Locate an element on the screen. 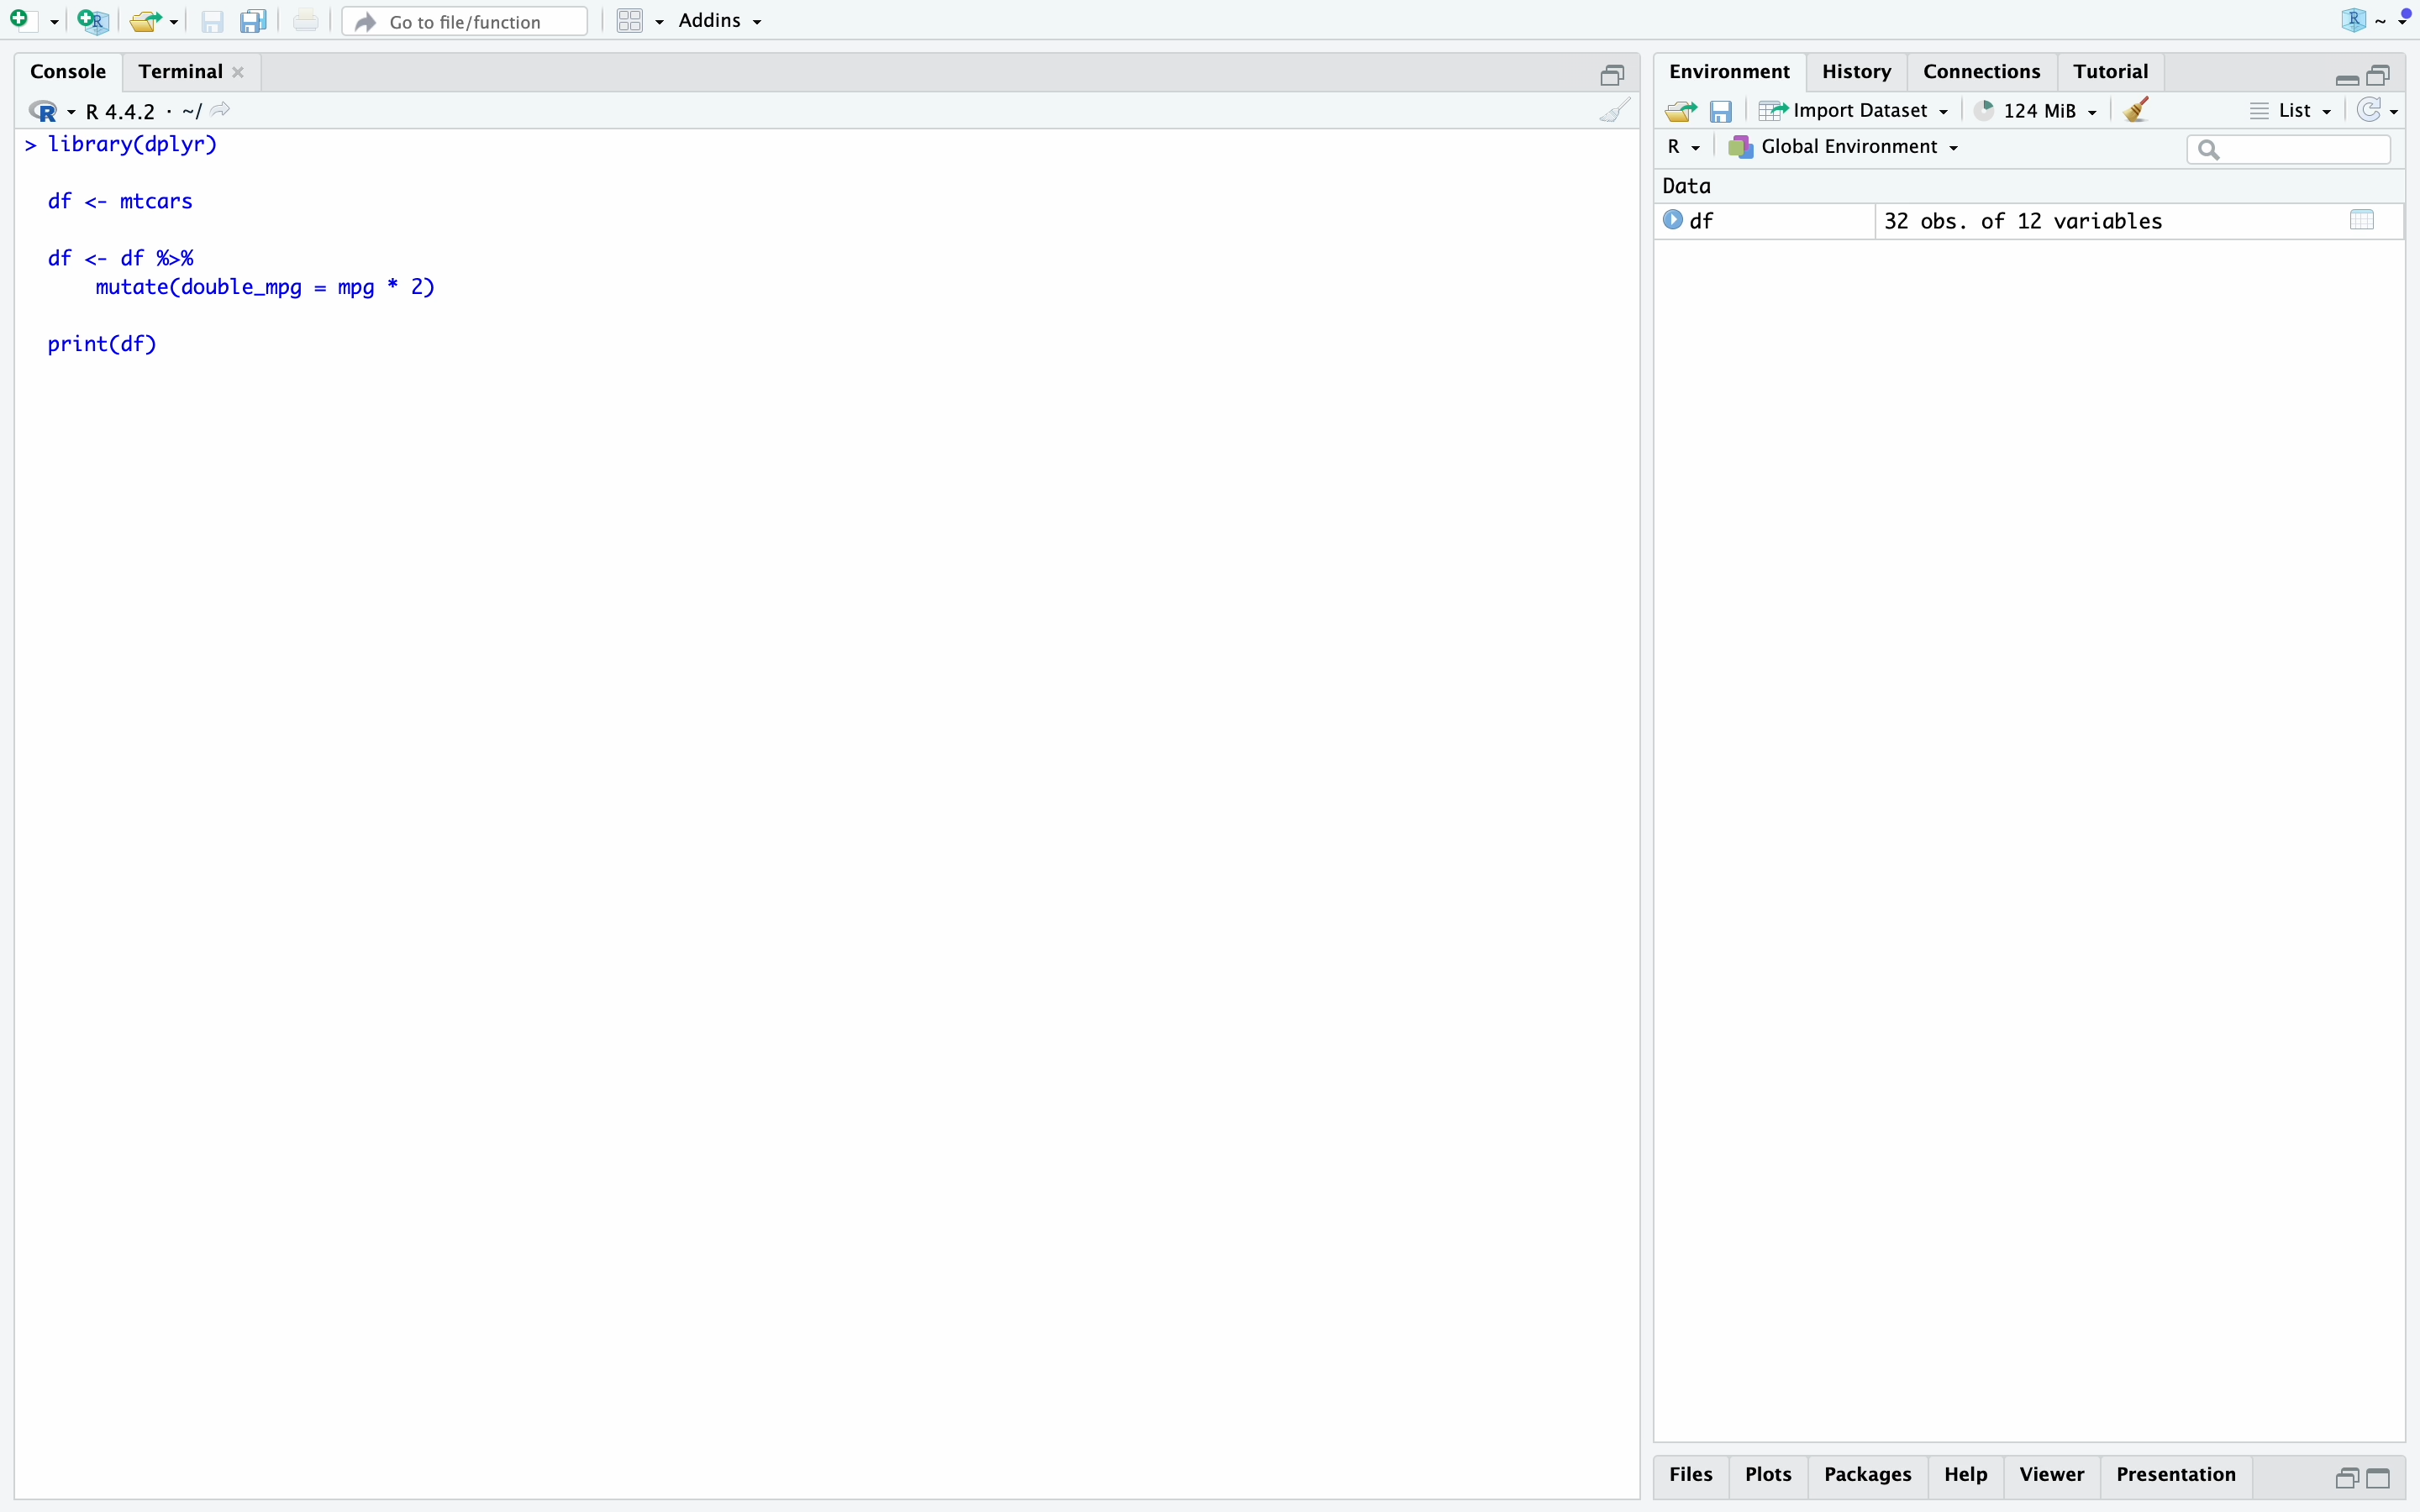  save is located at coordinates (1725, 111).